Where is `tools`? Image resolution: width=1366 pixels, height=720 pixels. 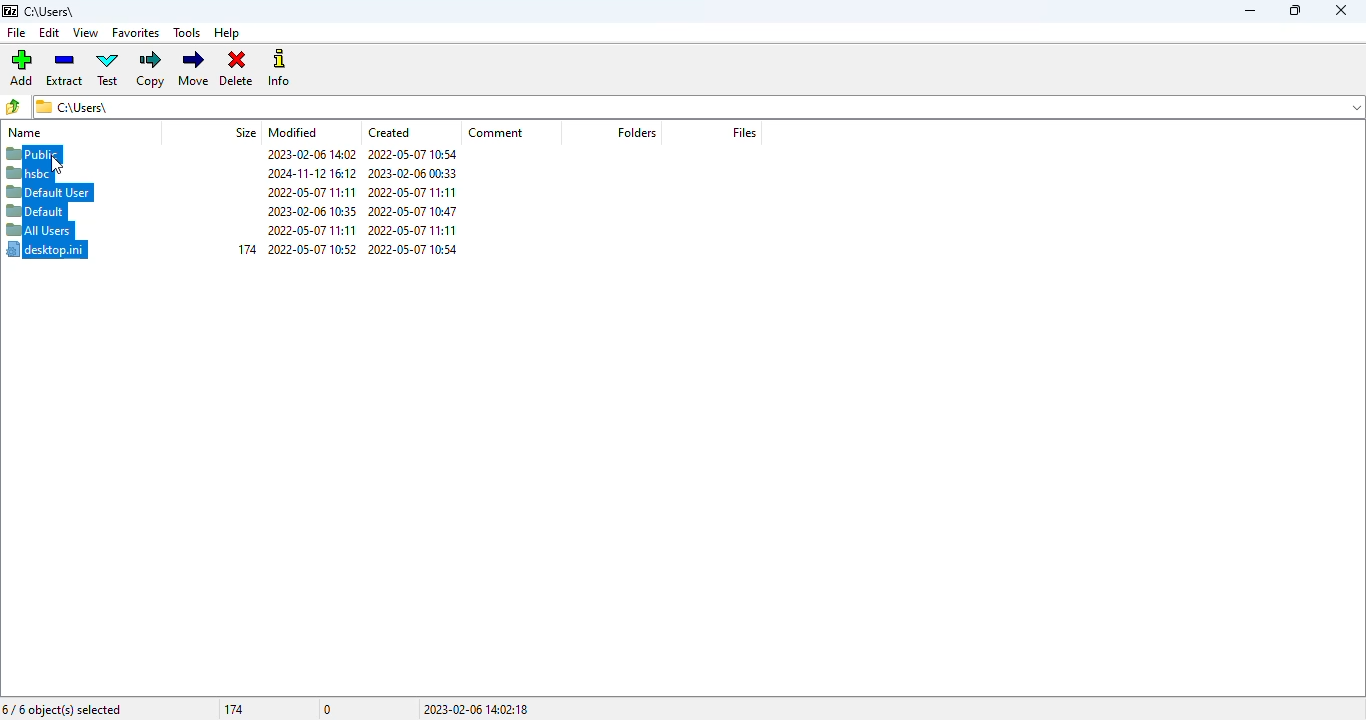 tools is located at coordinates (188, 32).